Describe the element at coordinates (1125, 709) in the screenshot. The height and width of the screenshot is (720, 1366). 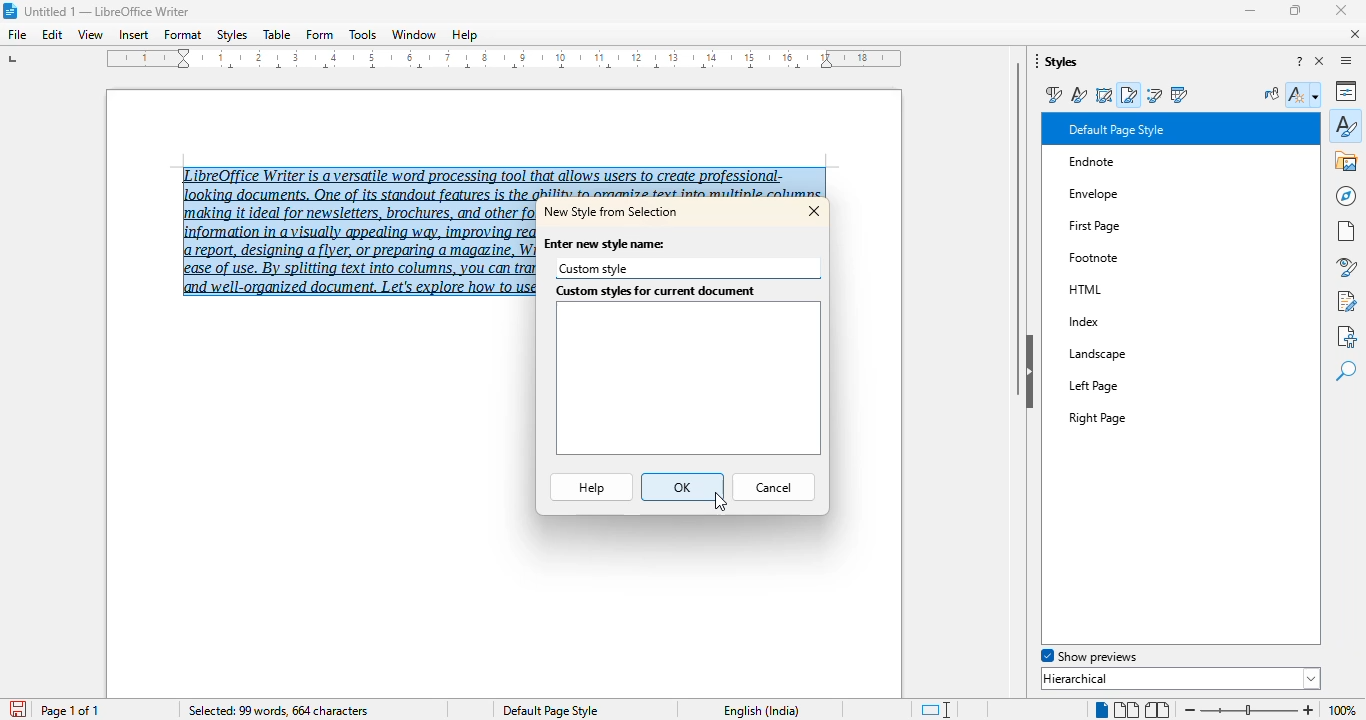
I see `multi-page view` at that location.